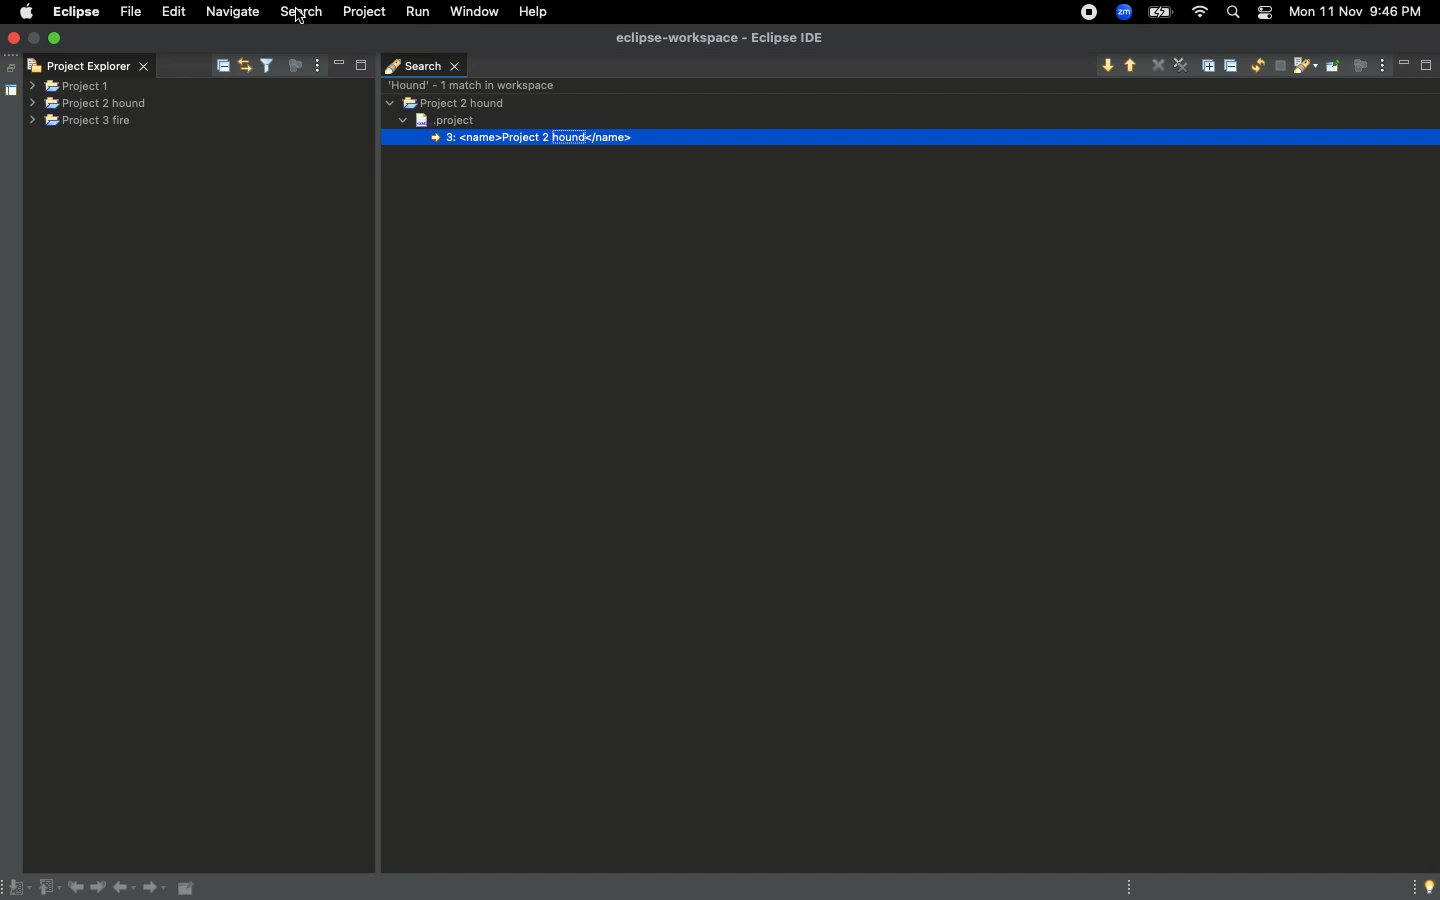  I want to click on Window, so click(475, 12).